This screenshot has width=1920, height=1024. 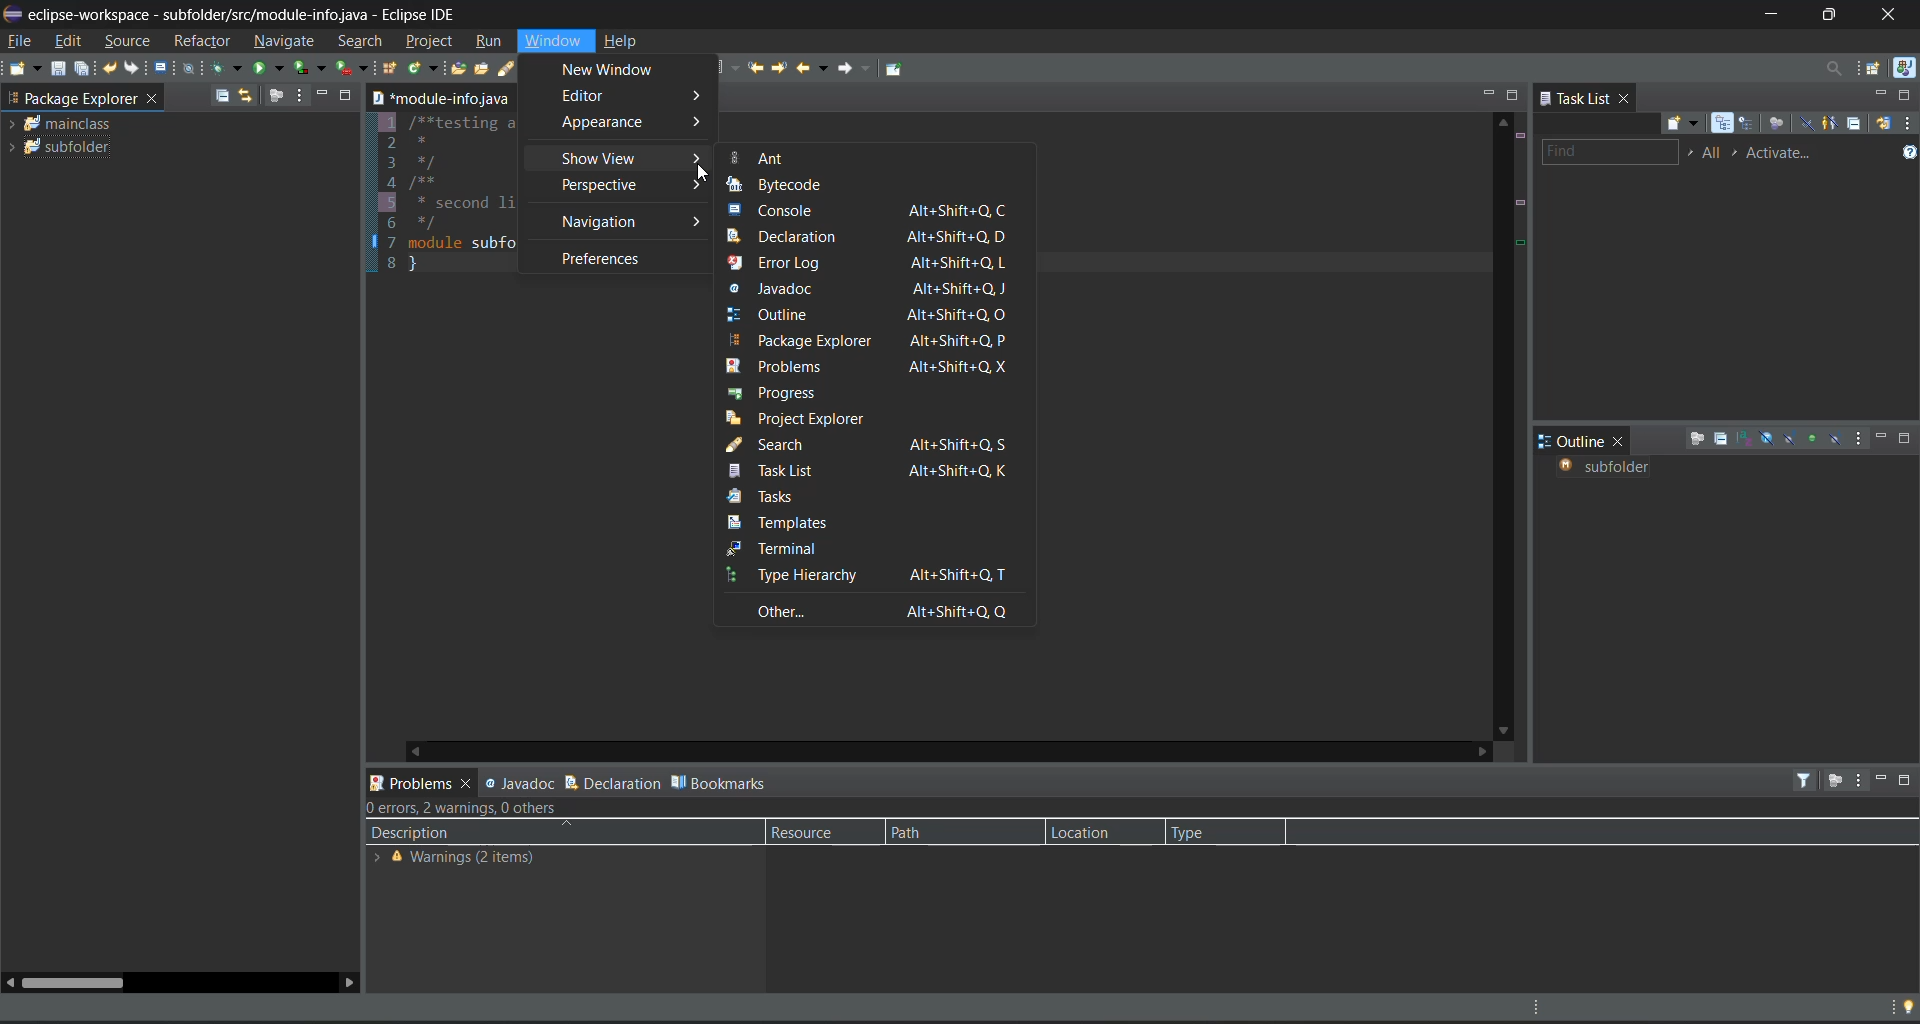 What do you see at coordinates (1884, 437) in the screenshot?
I see `minimize` at bounding box center [1884, 437].